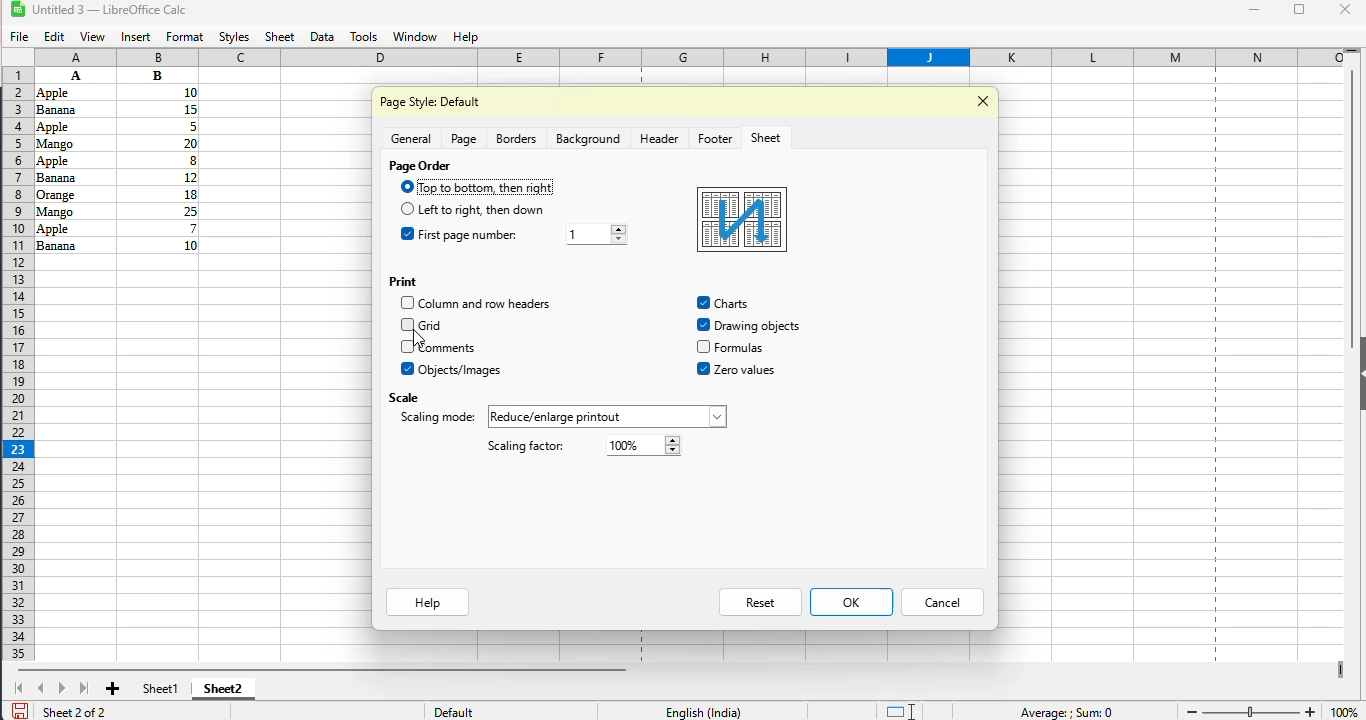  I want to click on edit, so click(55, 37).